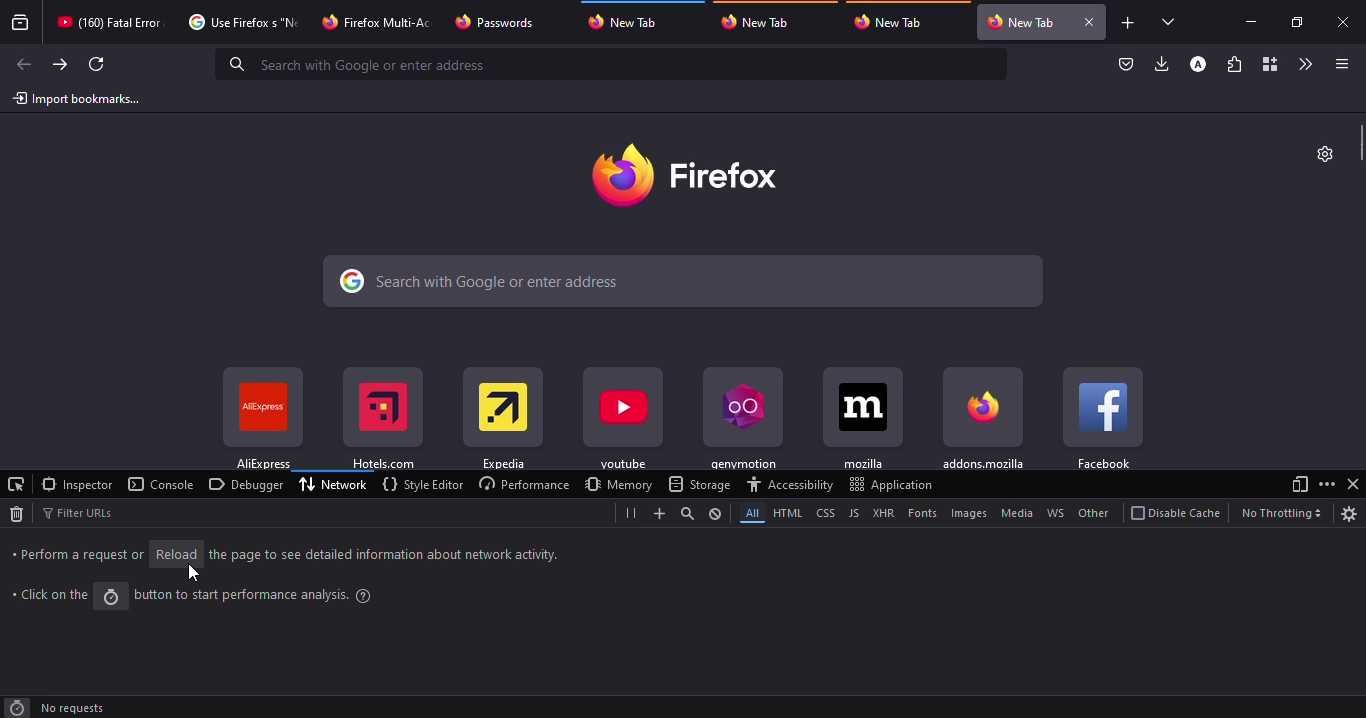 The width and height of the screenshot is (1366, 718). I want to click on minimize, so click(1255, 23).